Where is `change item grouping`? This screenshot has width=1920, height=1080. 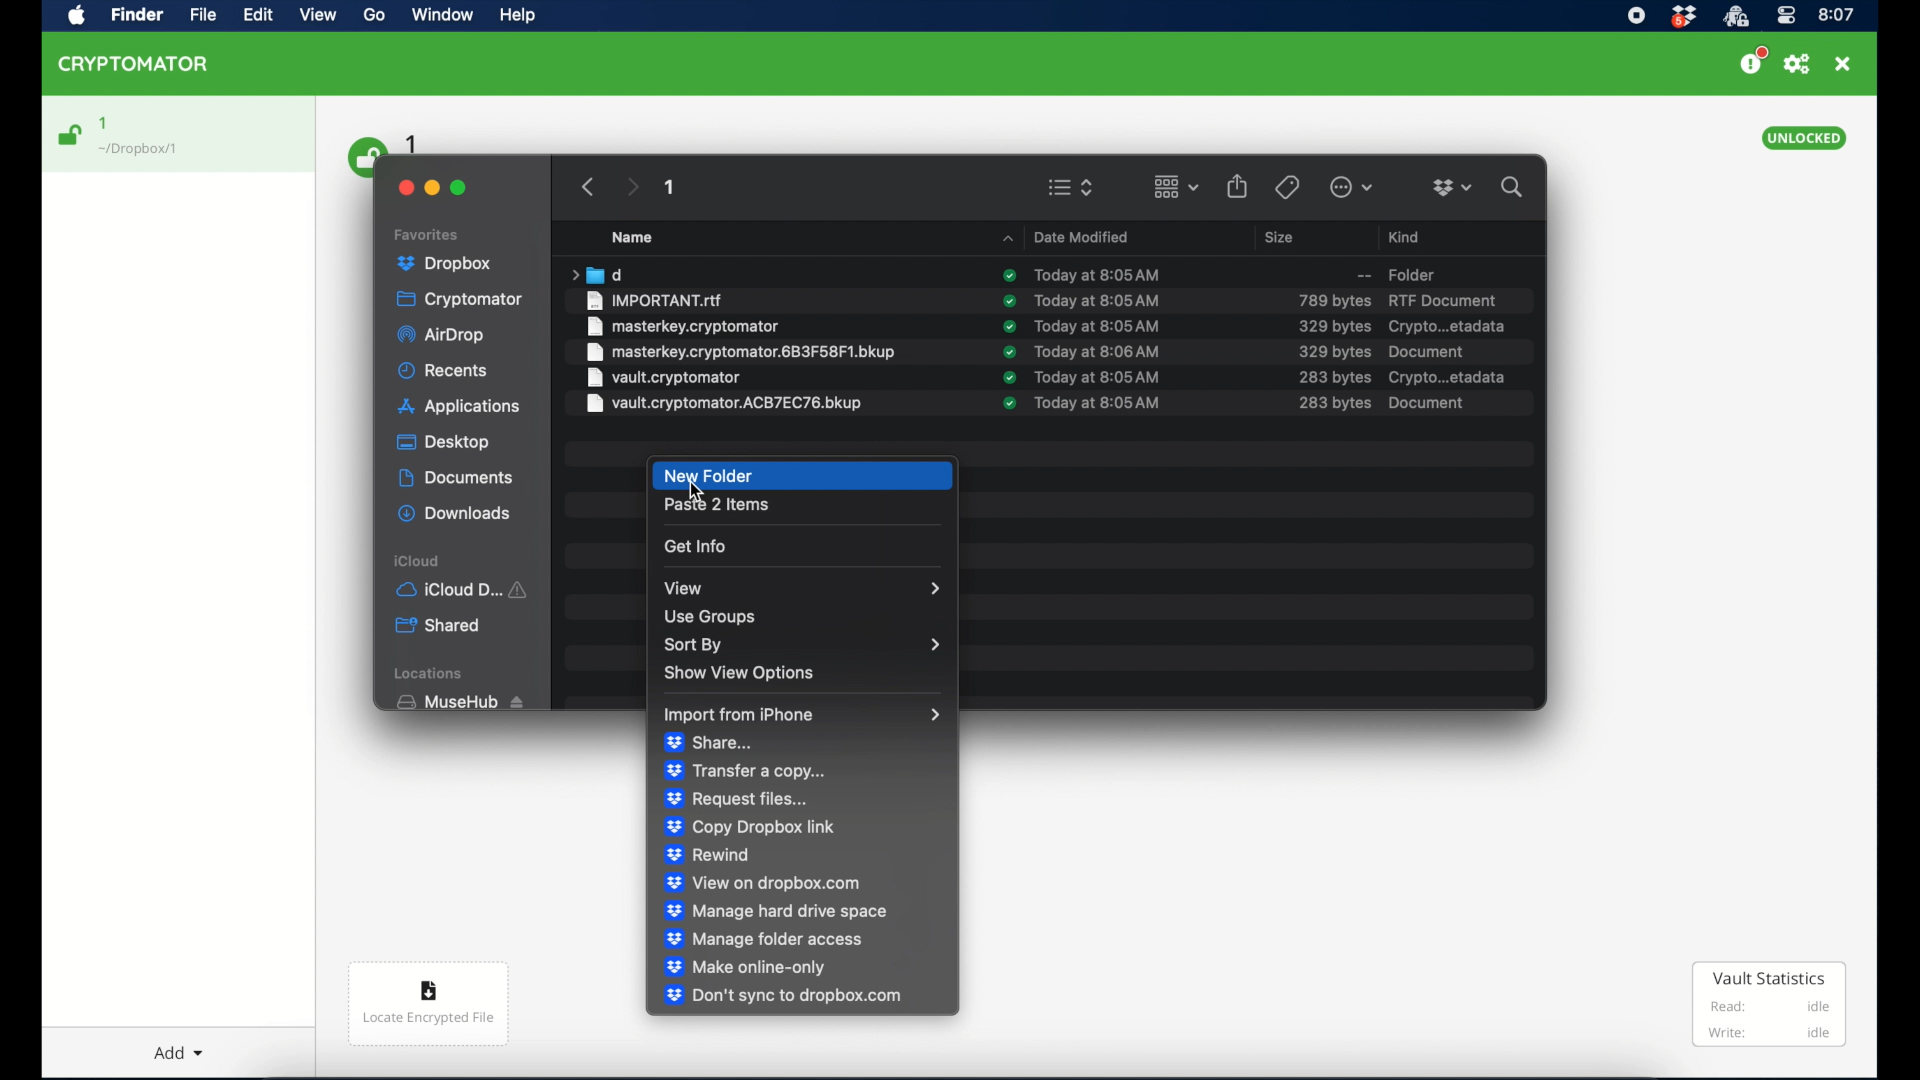
change item grouping is located at coordinates (1175, 186).